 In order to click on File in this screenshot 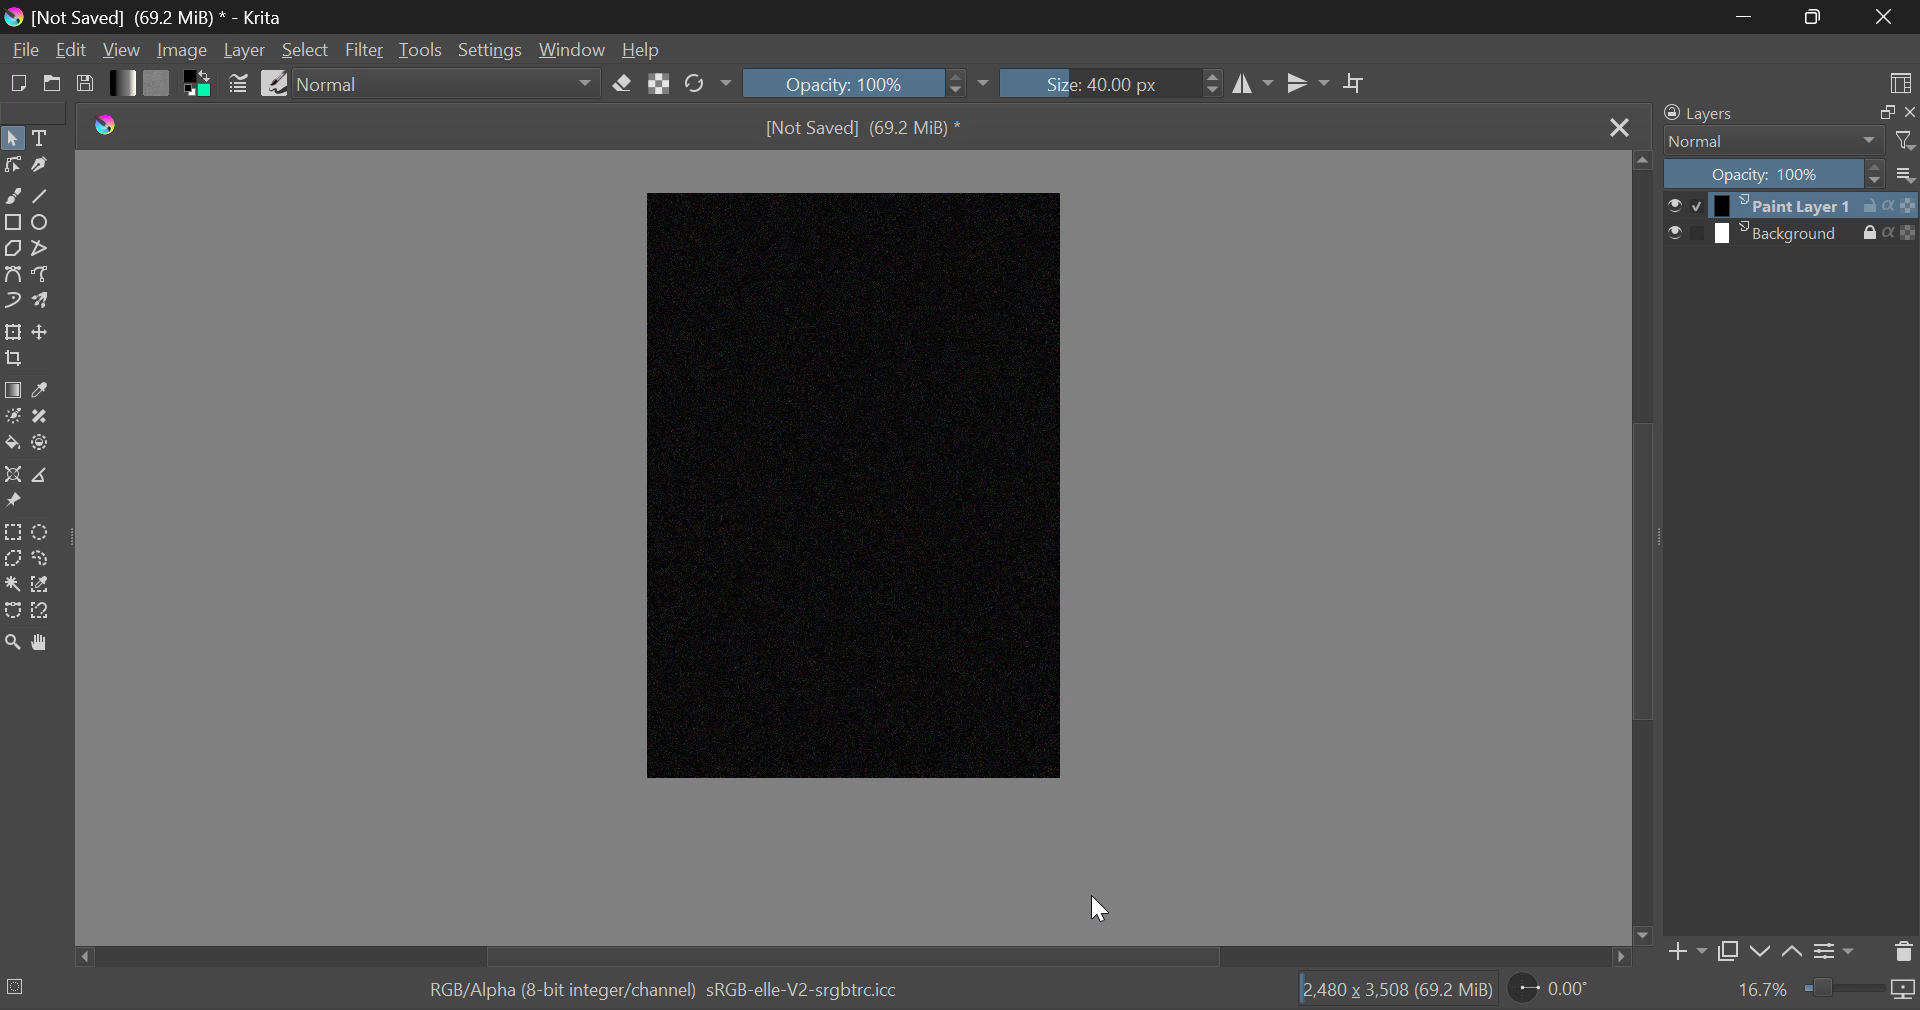, I will do `click(23, 52)`.